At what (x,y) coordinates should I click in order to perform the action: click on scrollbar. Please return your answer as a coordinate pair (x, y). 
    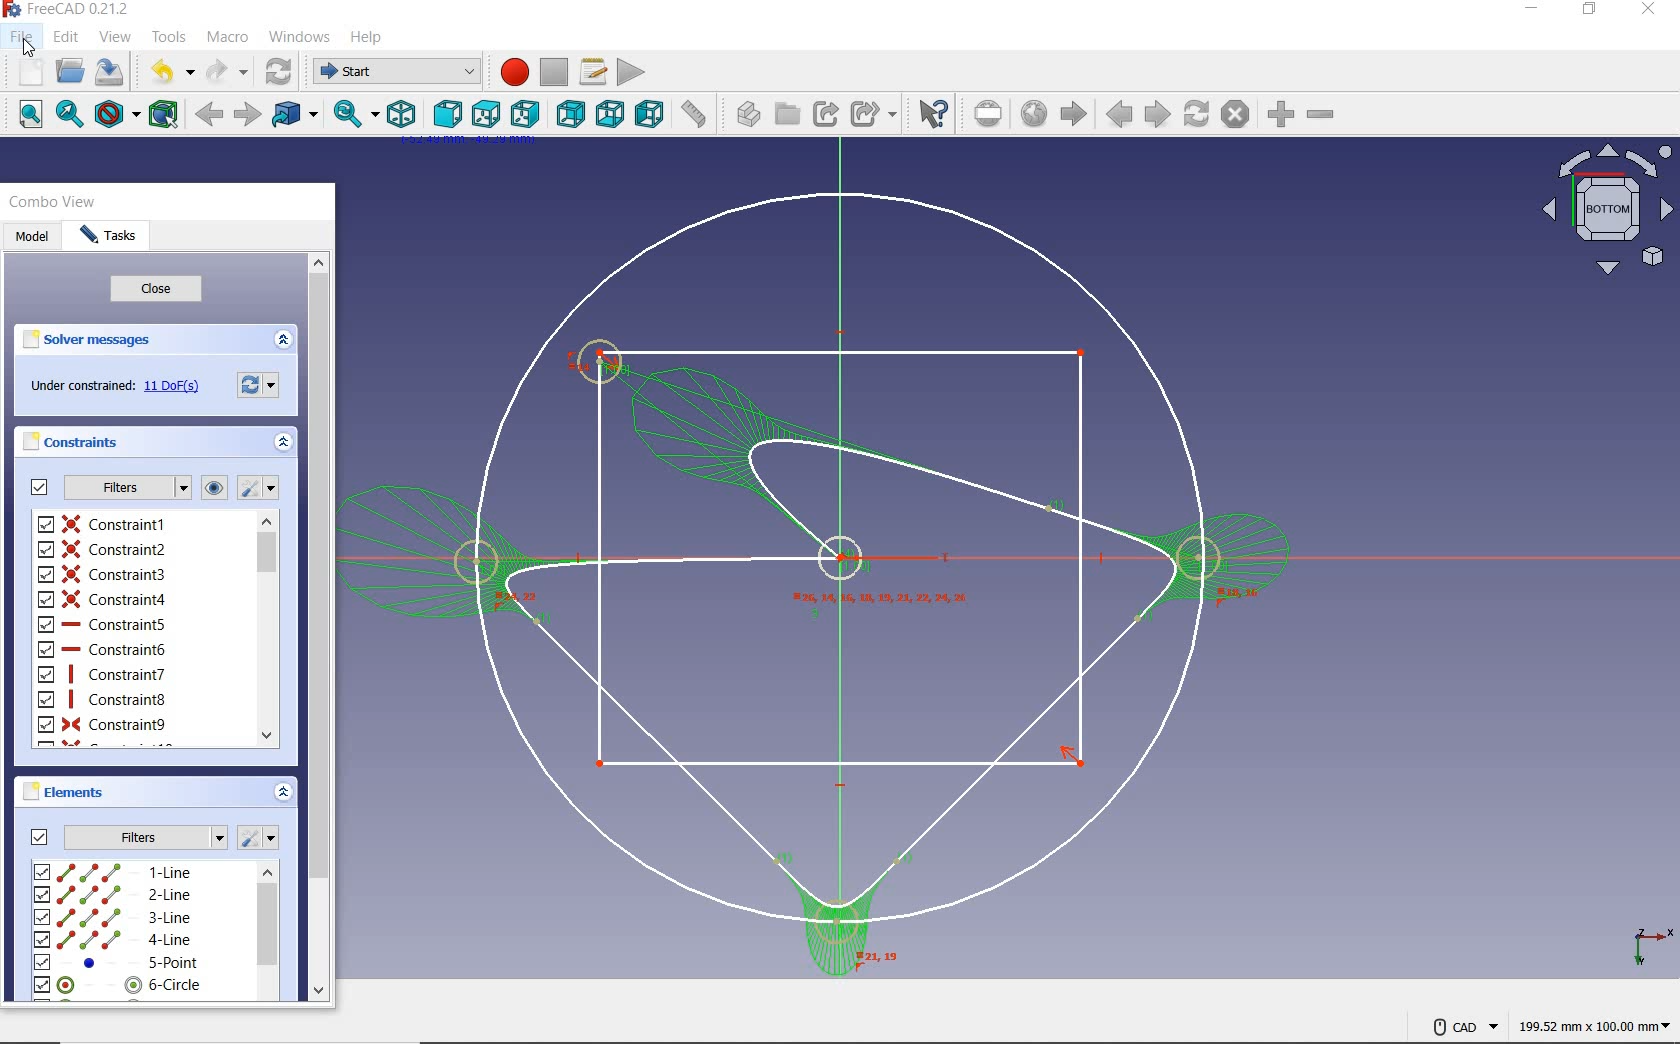
    Looking at the image, I should click on (319, 624).